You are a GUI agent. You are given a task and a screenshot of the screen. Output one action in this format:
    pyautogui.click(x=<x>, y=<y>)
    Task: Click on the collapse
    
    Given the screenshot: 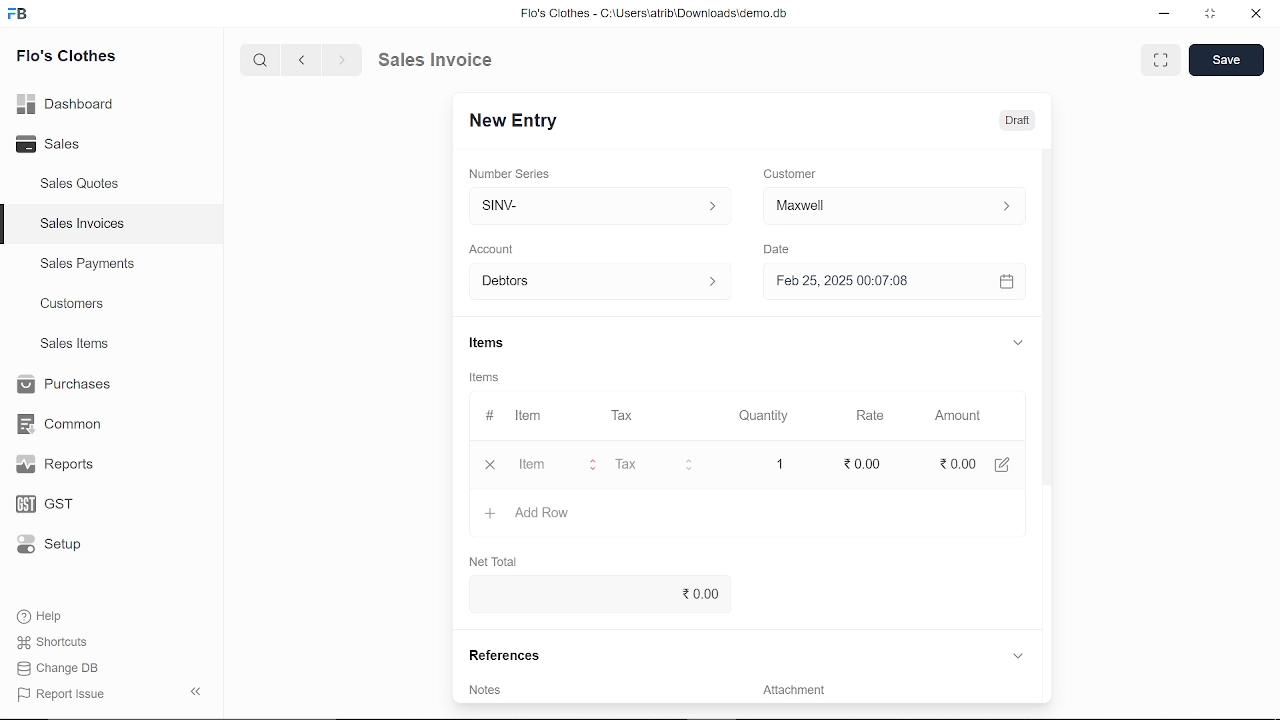 What is the action you would take?
    pyautogui.click(x=198, y=693)
    